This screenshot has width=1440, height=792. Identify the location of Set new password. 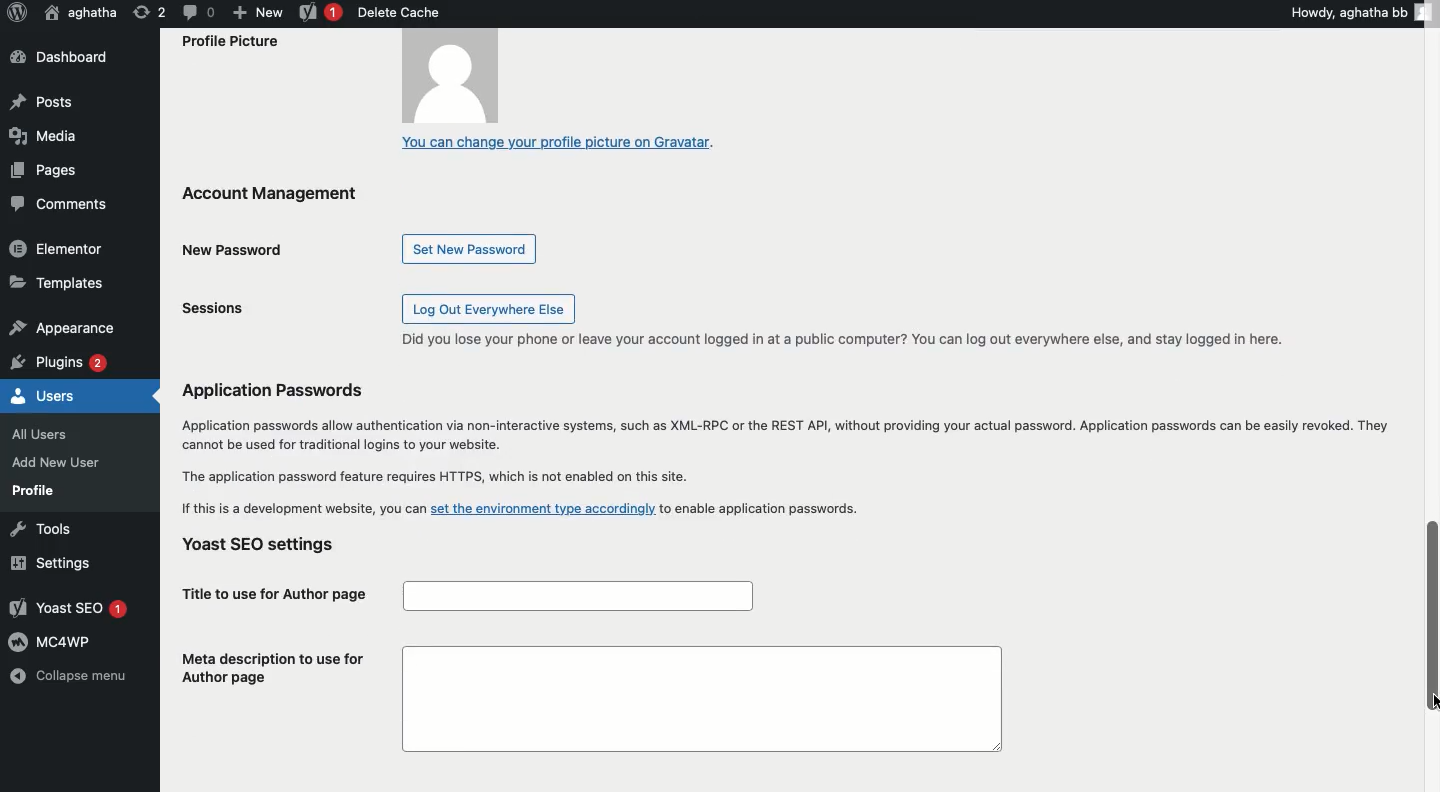
(471, 249).